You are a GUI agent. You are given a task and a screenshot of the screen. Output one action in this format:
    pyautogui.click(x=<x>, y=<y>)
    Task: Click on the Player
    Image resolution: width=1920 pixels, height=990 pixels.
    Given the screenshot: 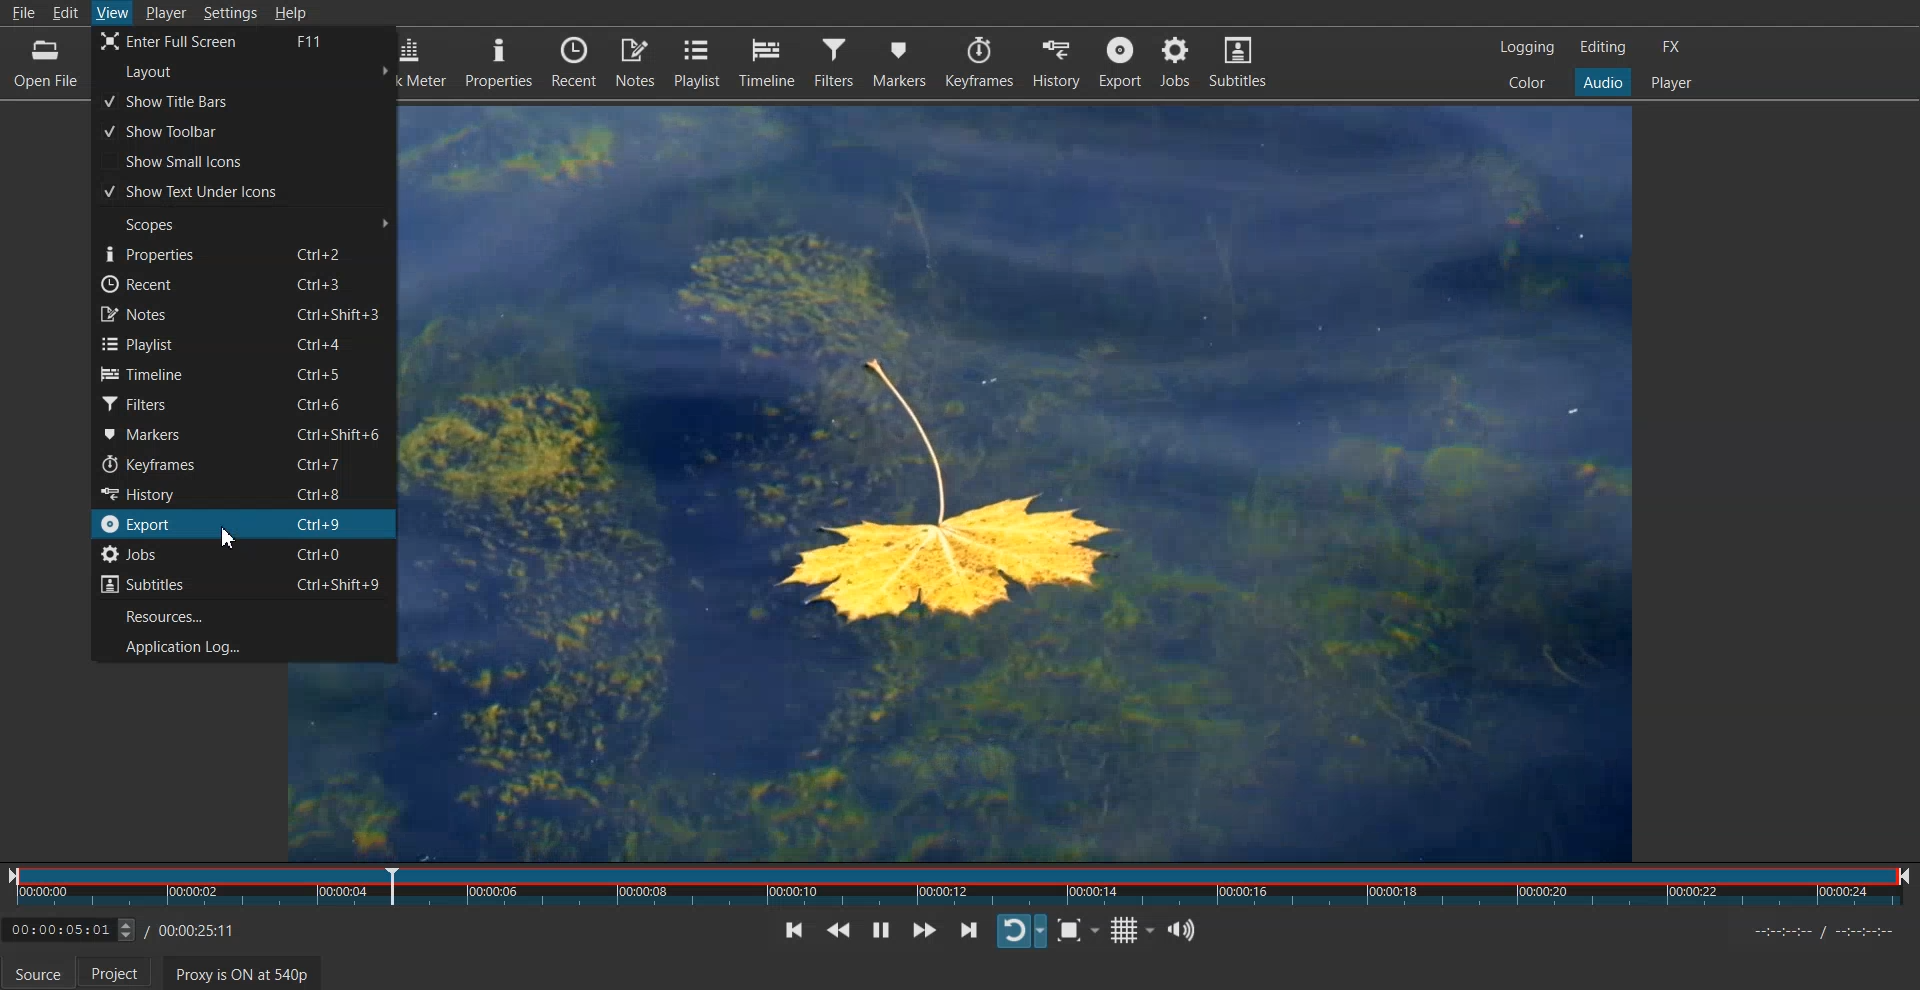 What is the action you would take?
    pyautogui.click(x=1671, y=83)
    